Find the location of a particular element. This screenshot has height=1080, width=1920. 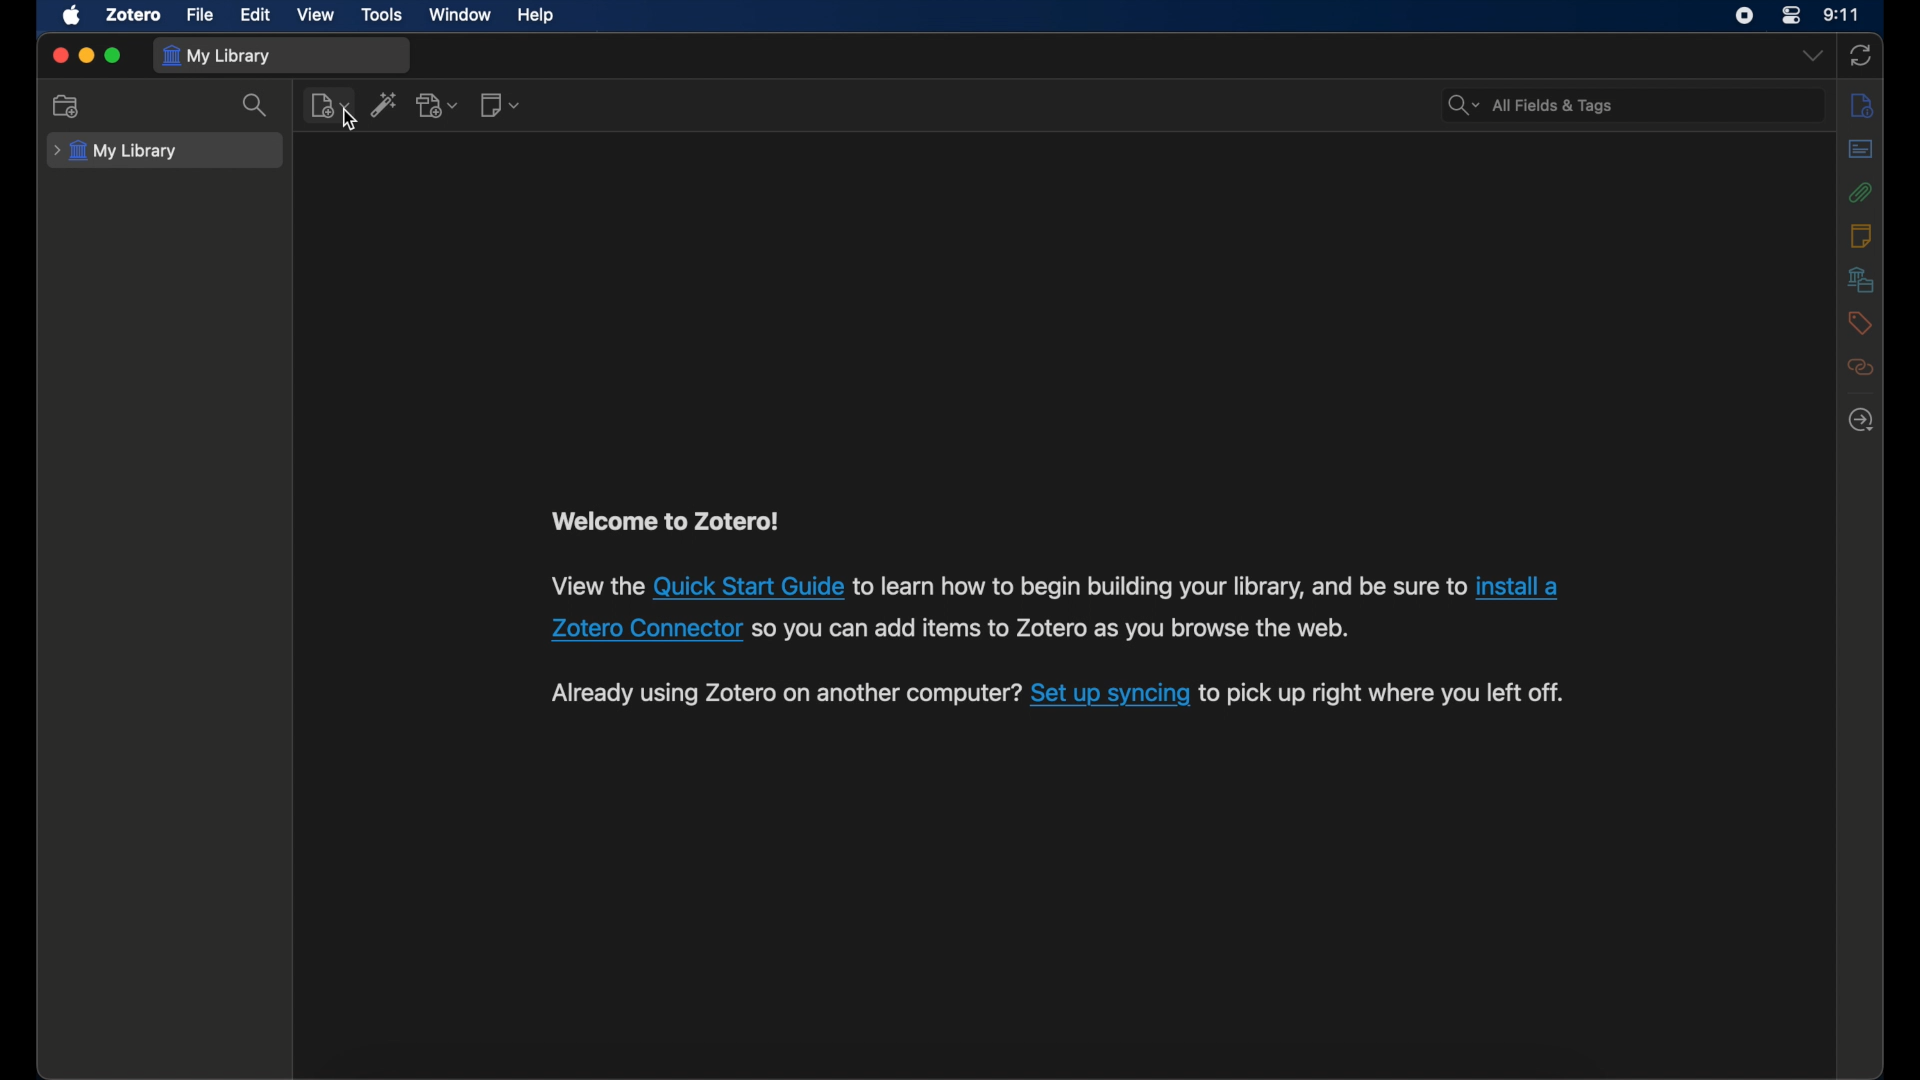

screen recorder is located at coordinates (1744, 16).